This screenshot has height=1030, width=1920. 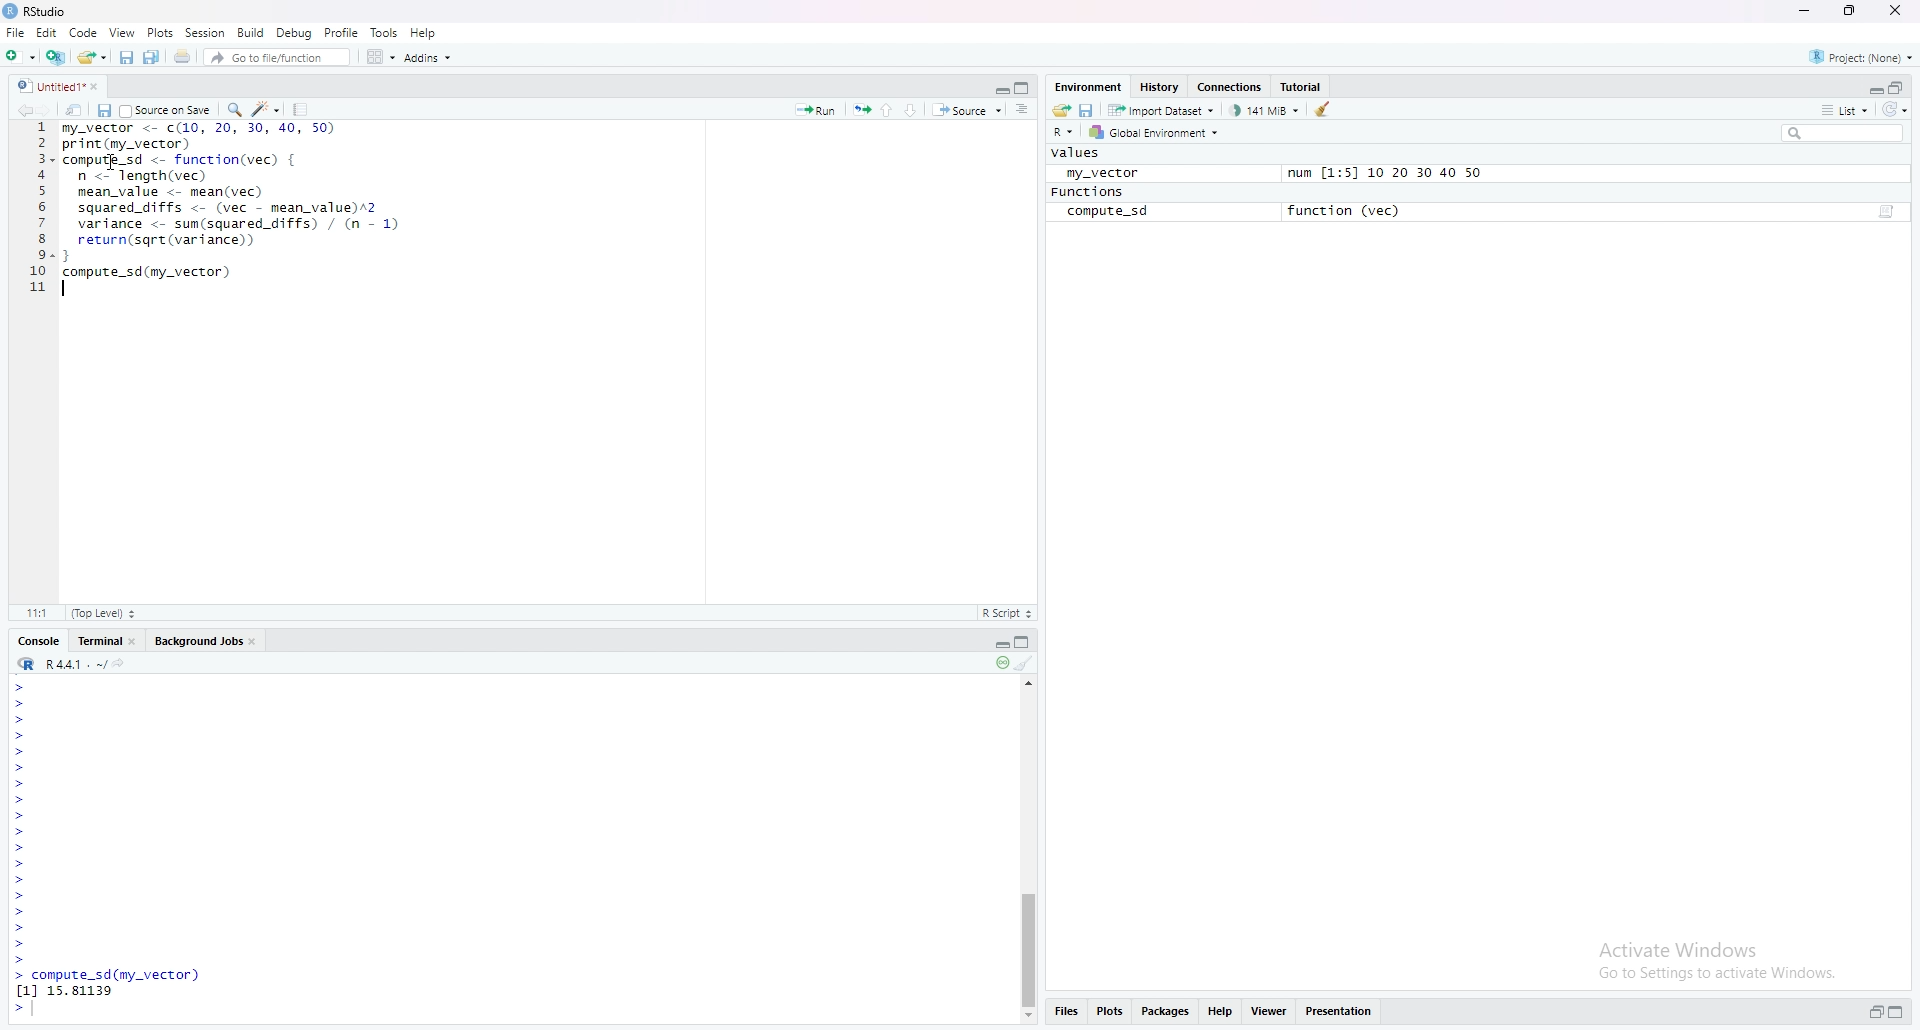 I want to click on History, so click(x=1157, y=87).